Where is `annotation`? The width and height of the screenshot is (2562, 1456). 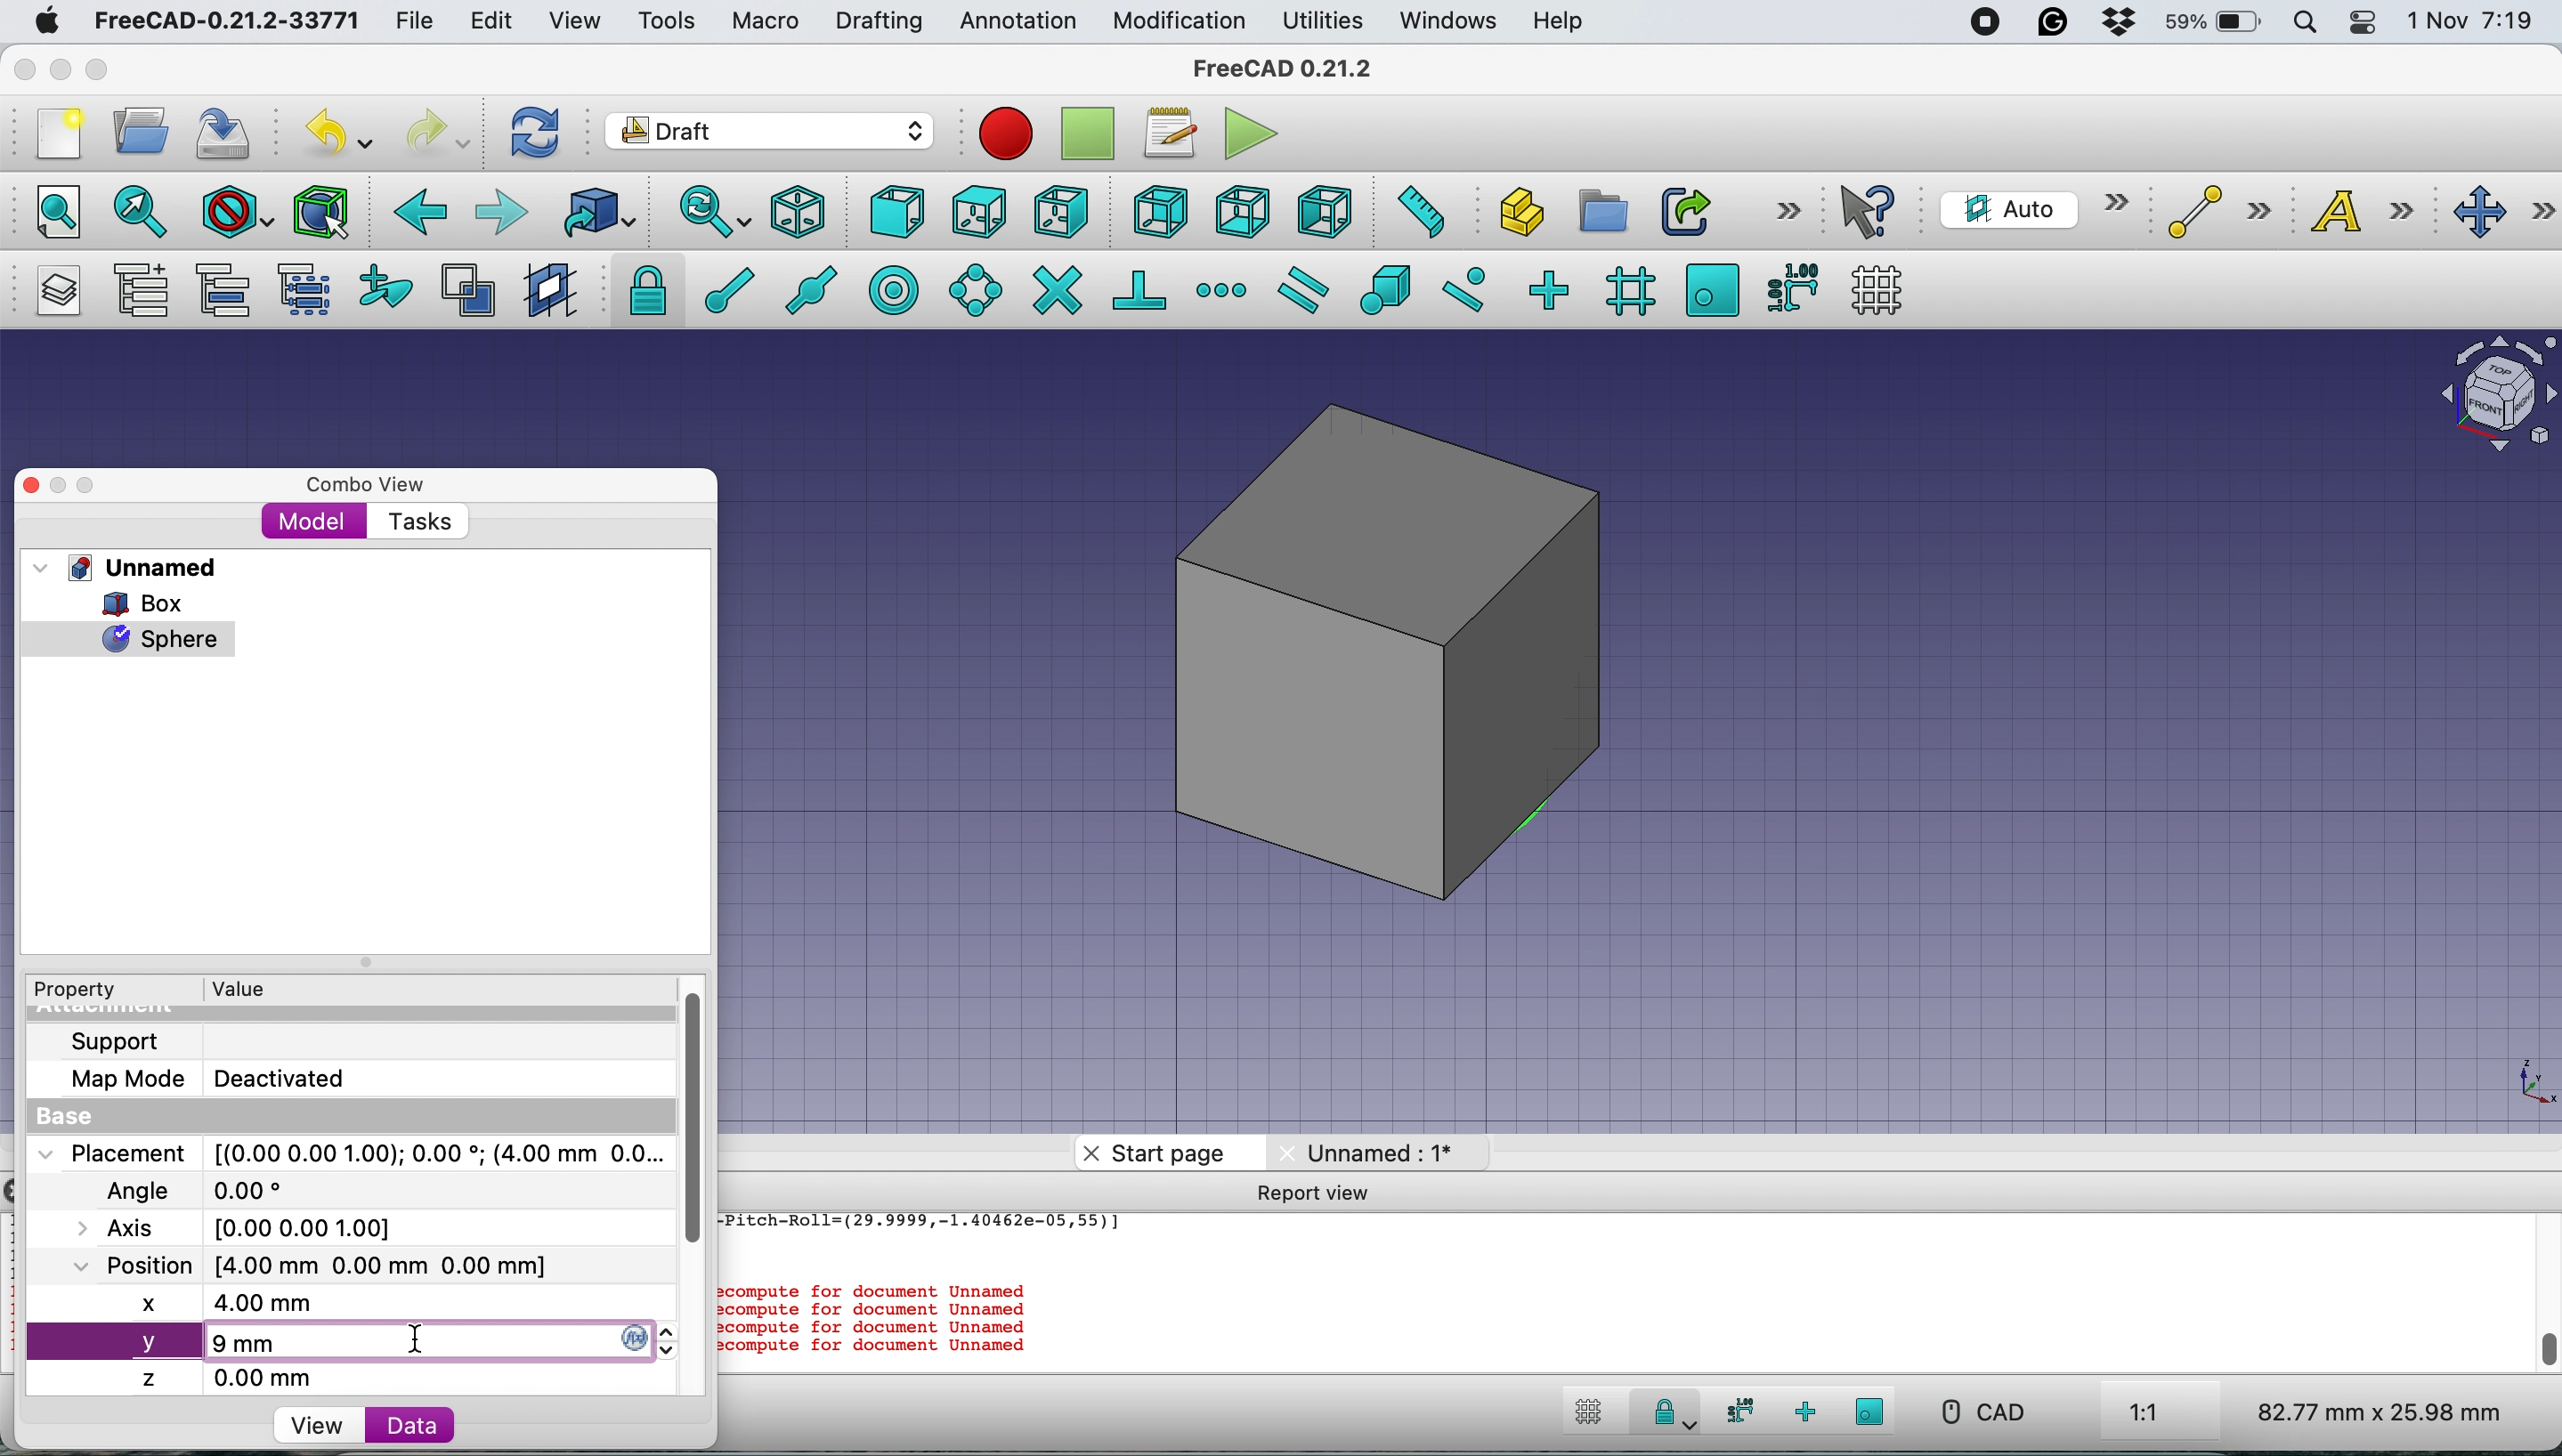 annotation is located at coordinates (1013, 21).